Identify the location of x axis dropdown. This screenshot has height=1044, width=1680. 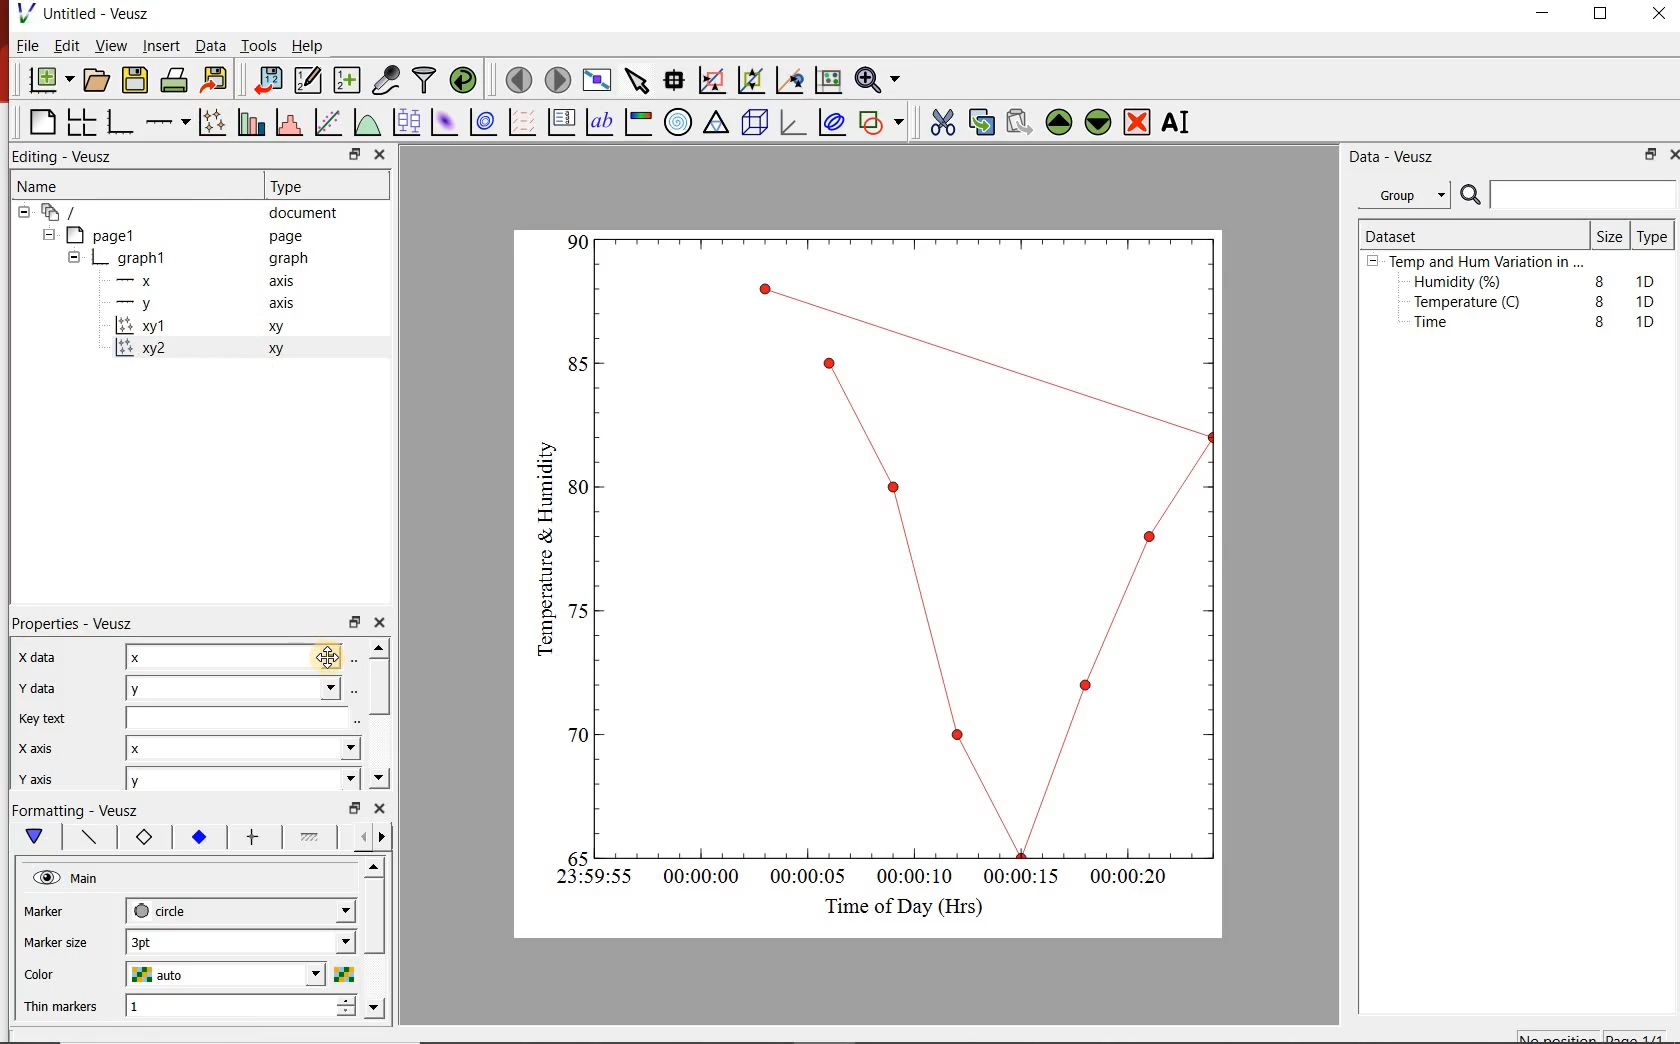
(328, 749).